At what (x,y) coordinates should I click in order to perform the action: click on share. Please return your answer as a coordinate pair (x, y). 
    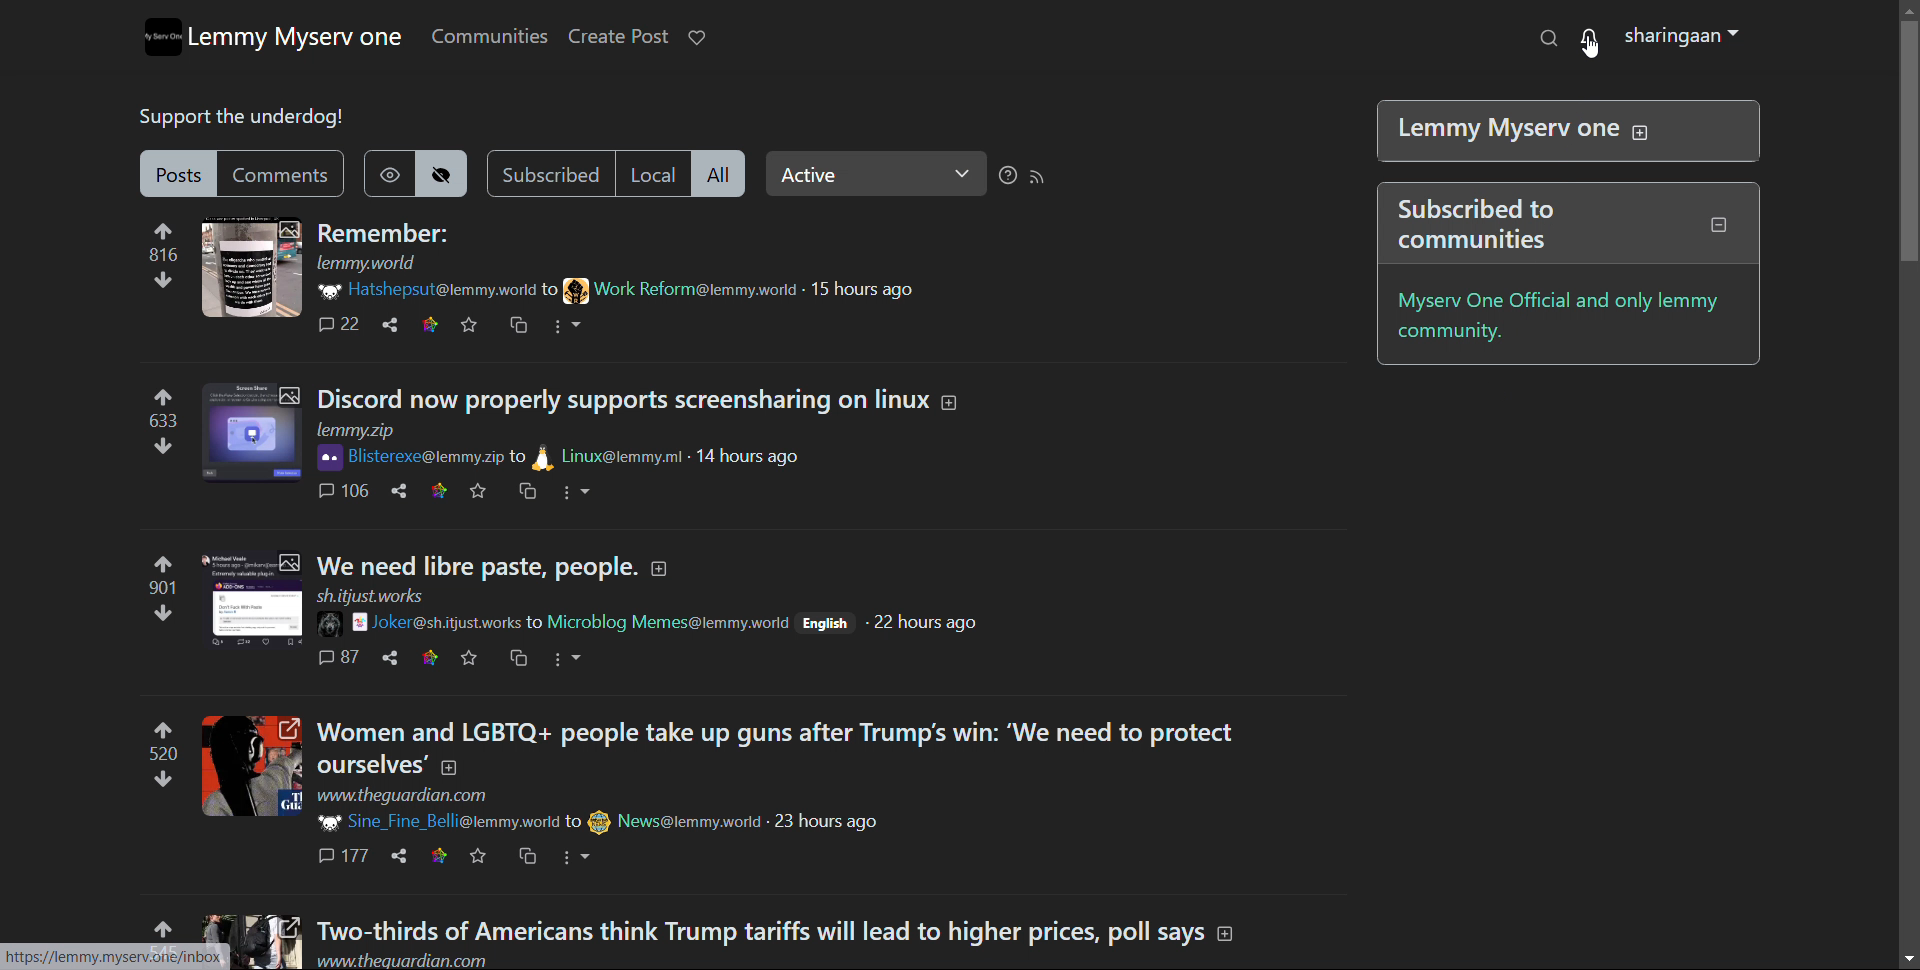
    Looking at the image, I should click on (390, 657).